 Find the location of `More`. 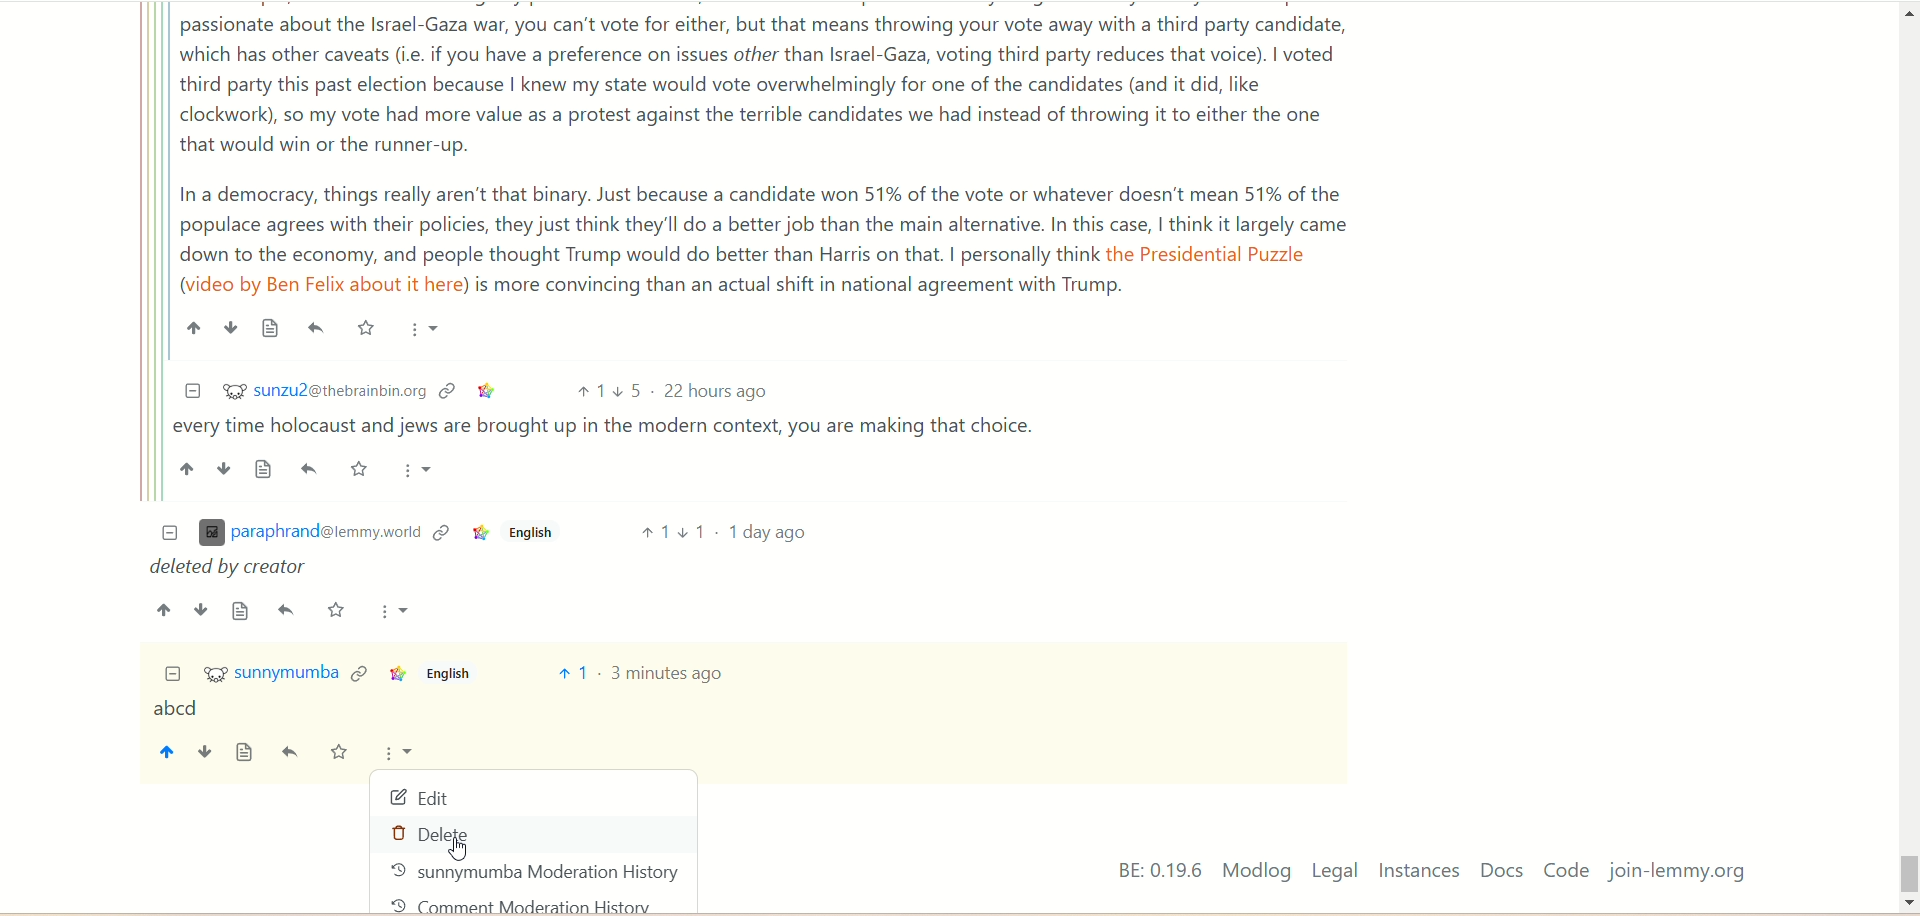

More is located at coordinates (395, 611).